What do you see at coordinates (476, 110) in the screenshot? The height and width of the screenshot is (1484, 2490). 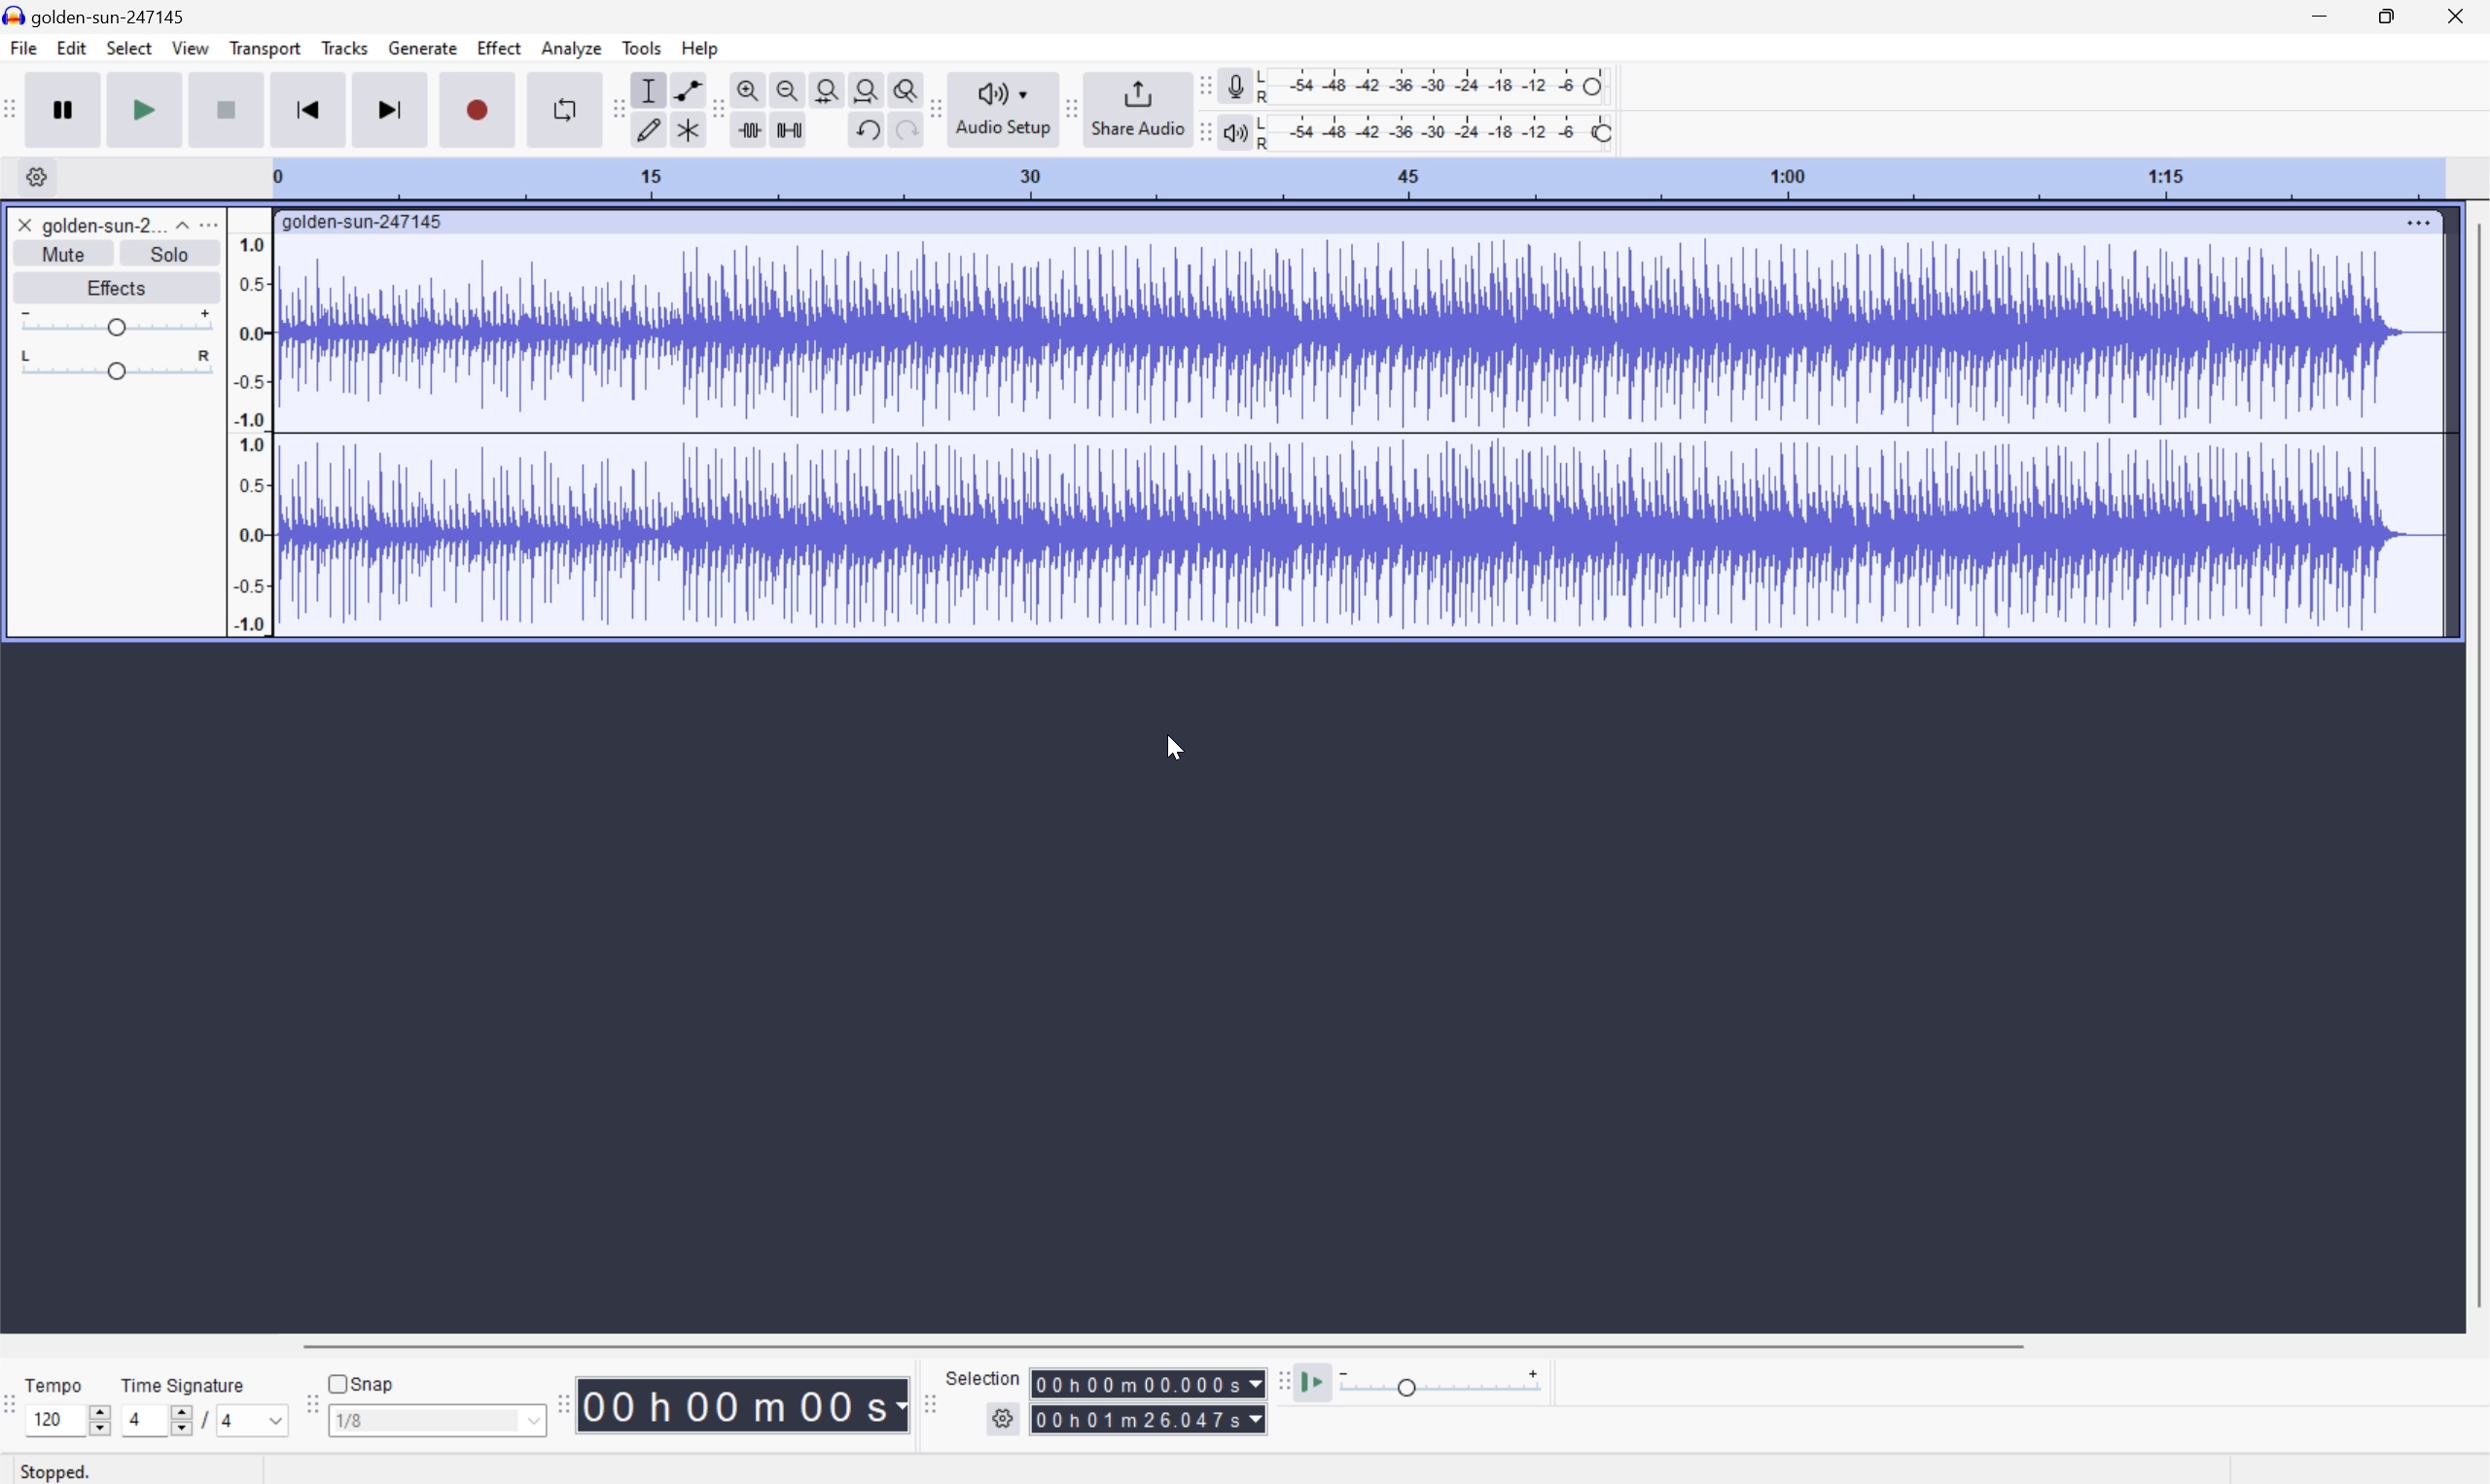 I see `Record / Record new track` at bounding box center [476, 110].